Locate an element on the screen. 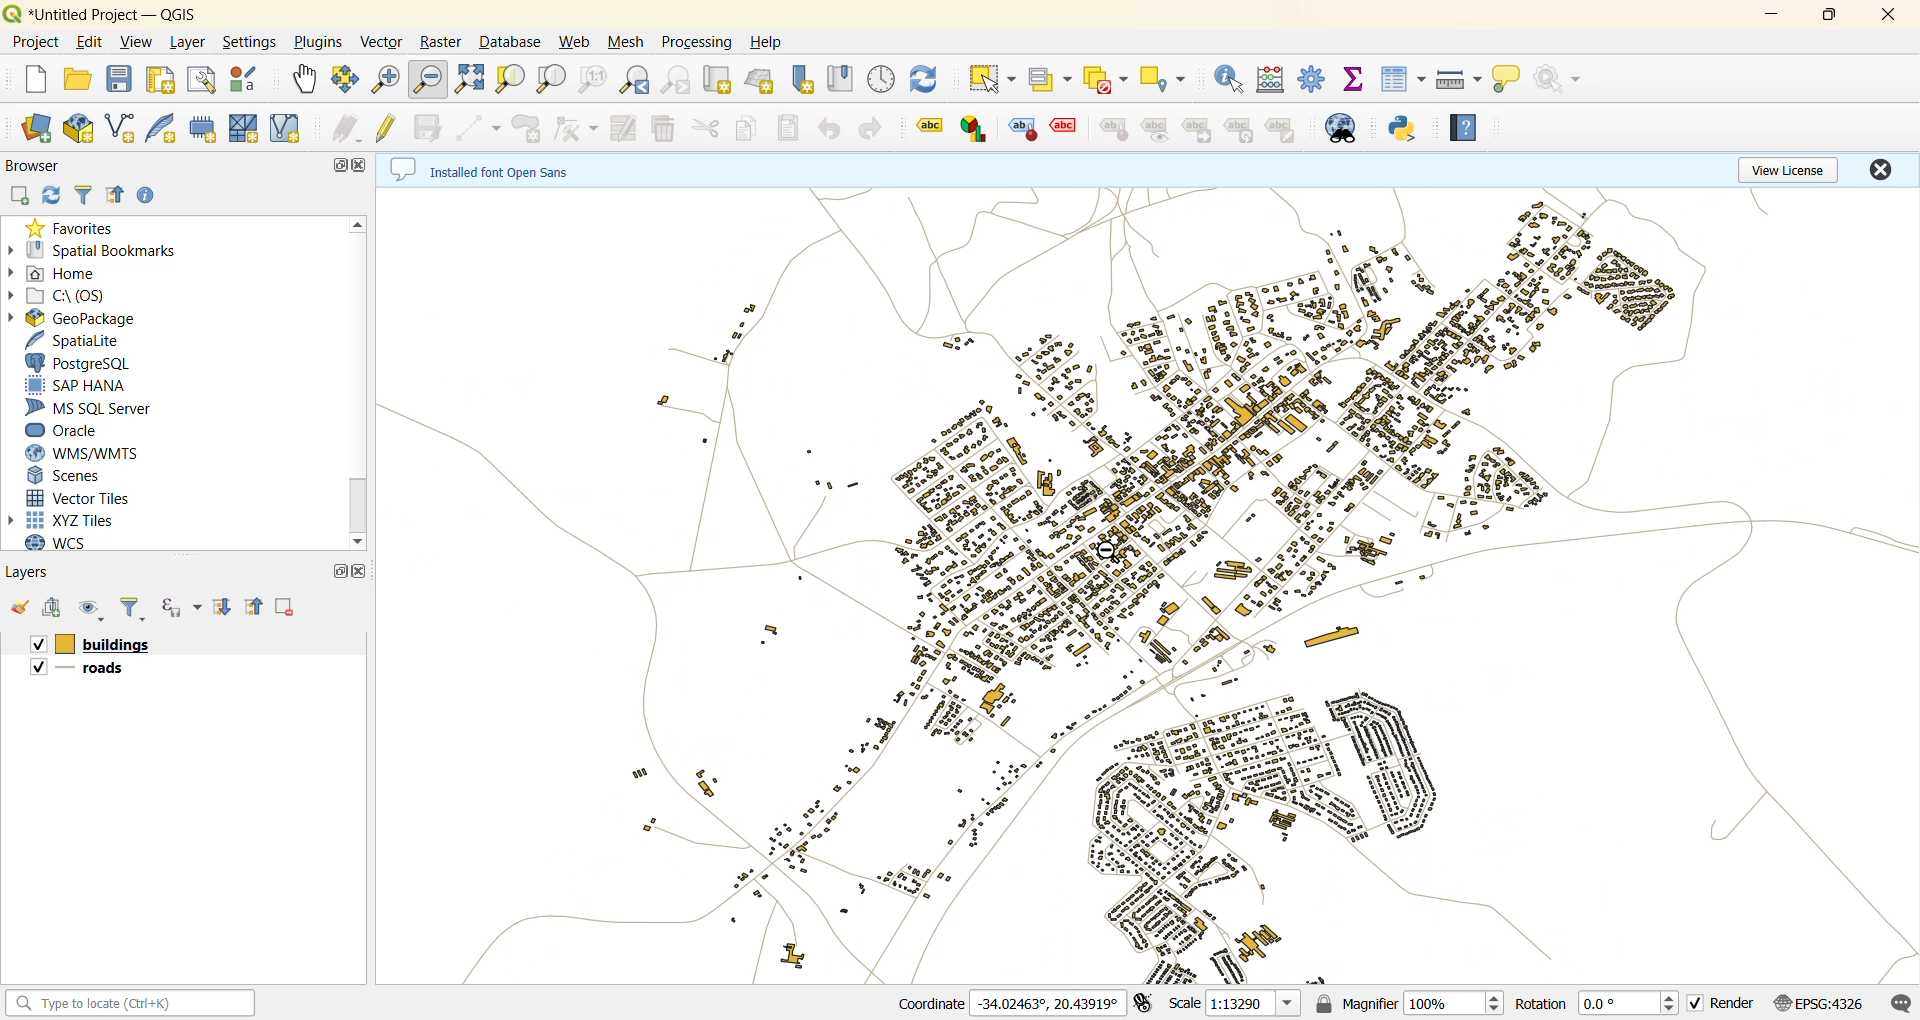  web is located at coordinates (579, 45).